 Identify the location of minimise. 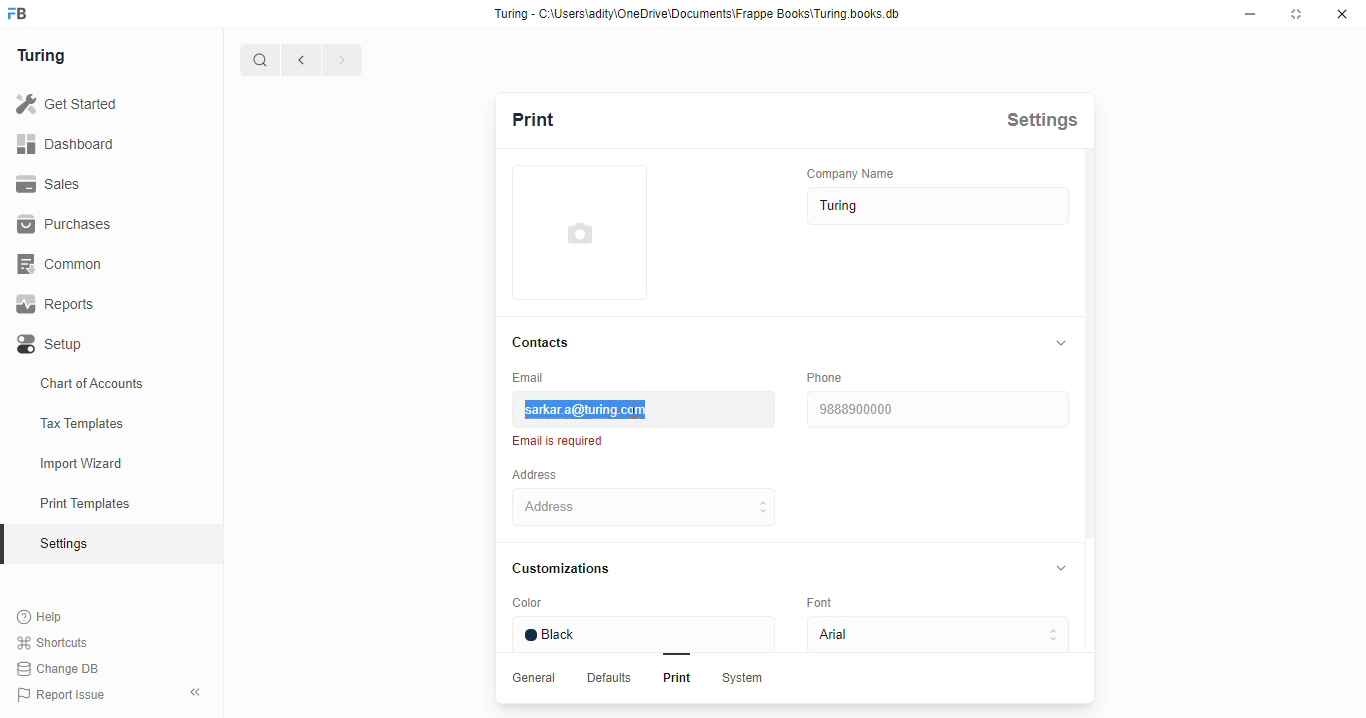
(1253, 14).